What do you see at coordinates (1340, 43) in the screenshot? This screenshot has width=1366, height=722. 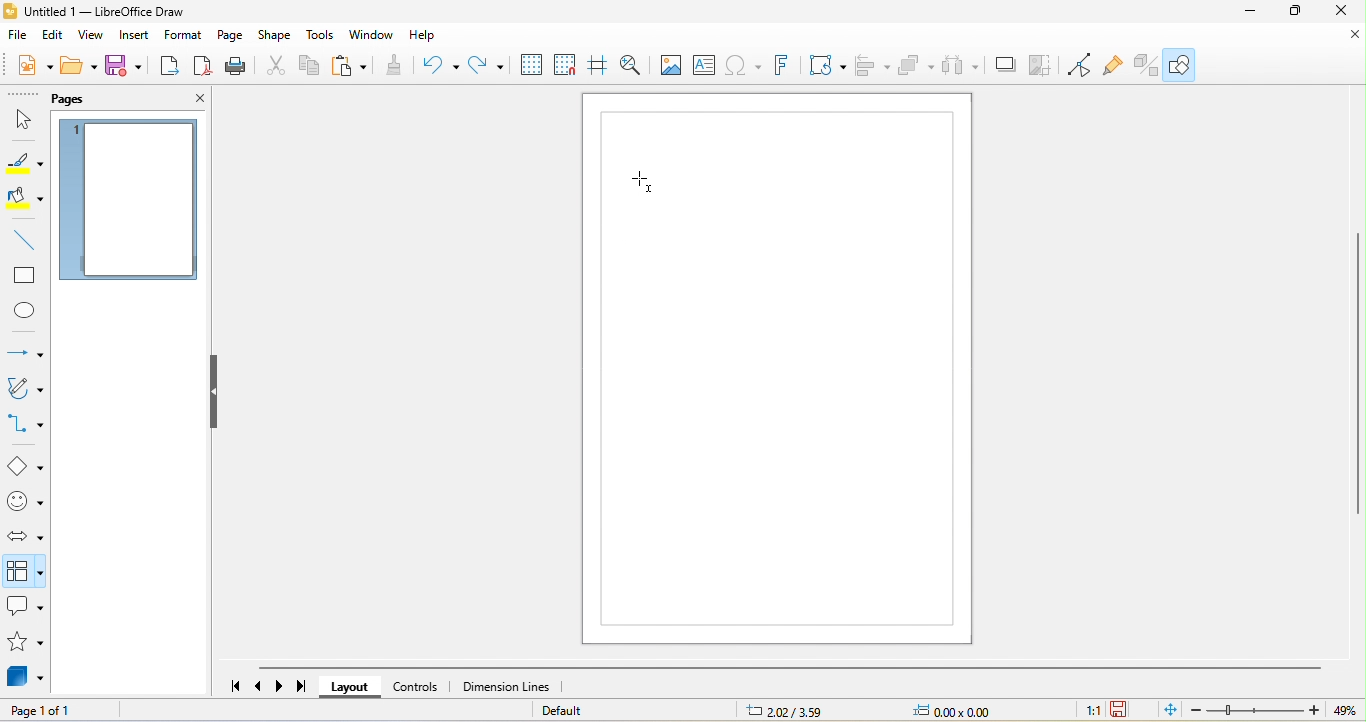 I see `close` at bounding box center [1340, 43].